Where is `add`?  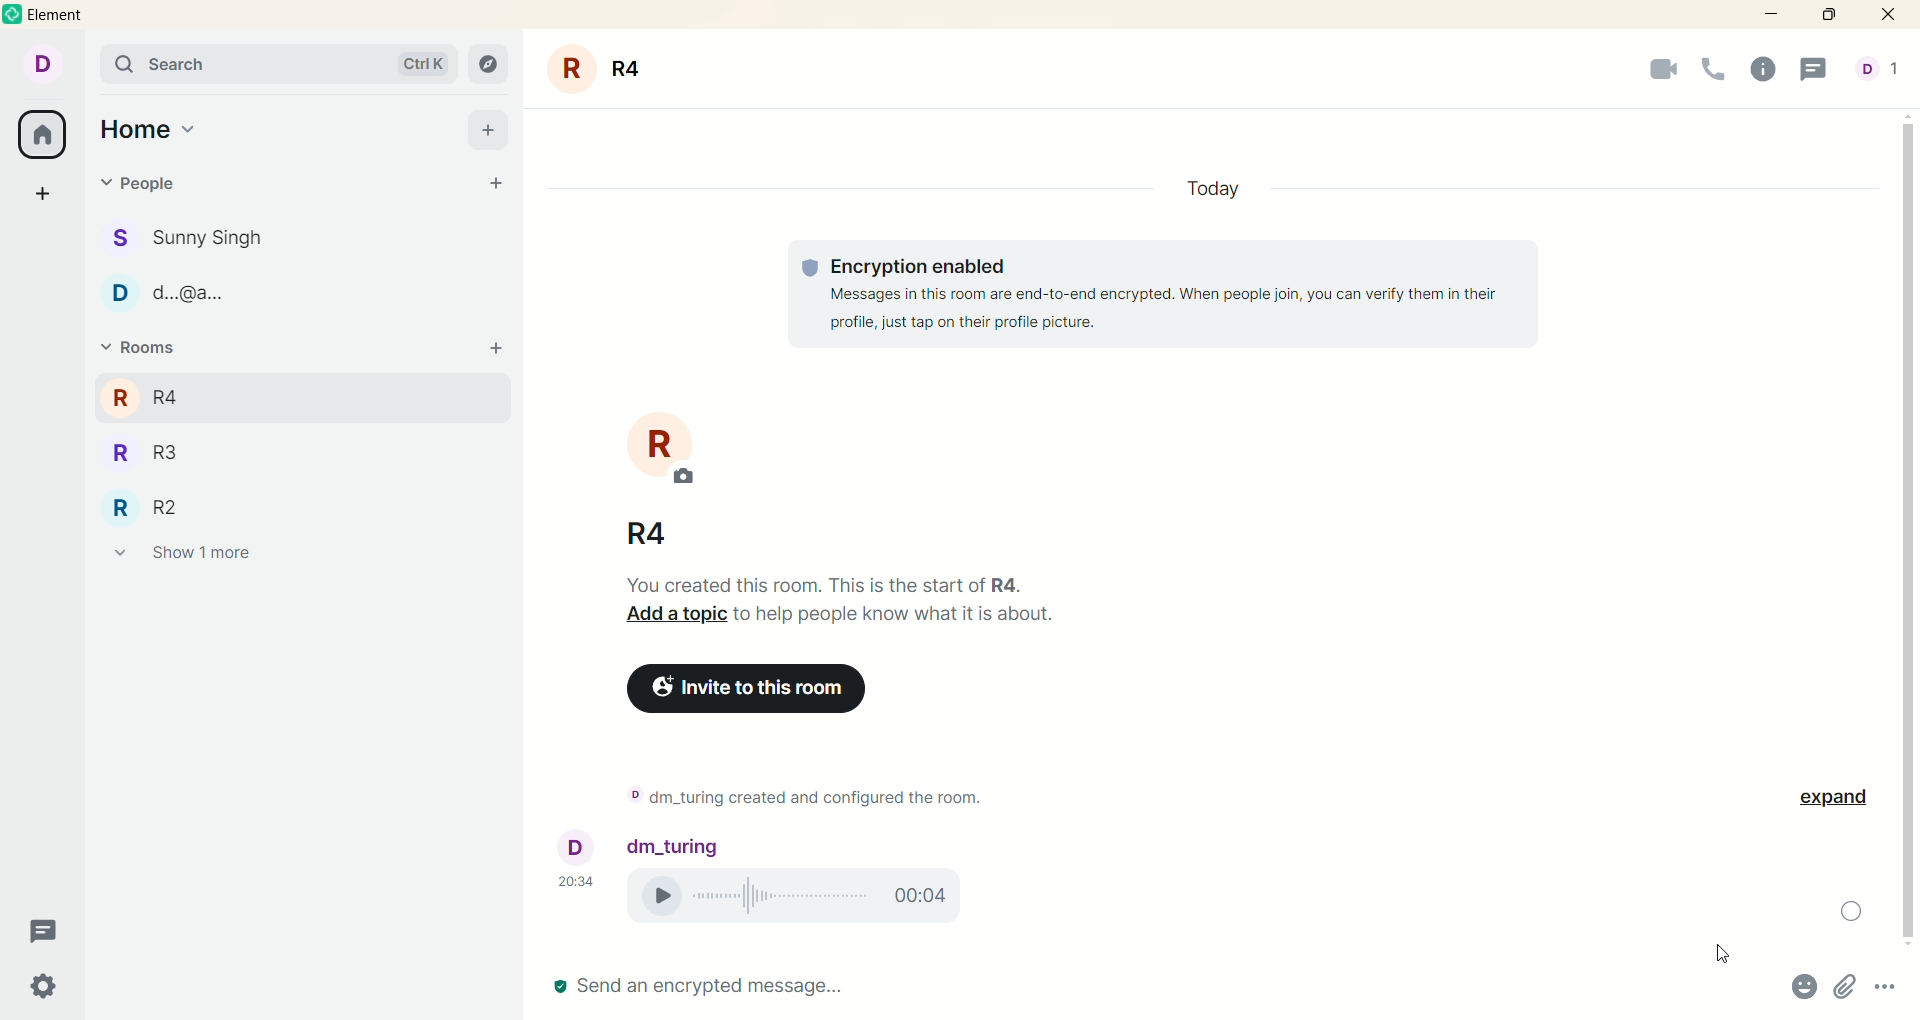 add is located at coordinates (488, 129).